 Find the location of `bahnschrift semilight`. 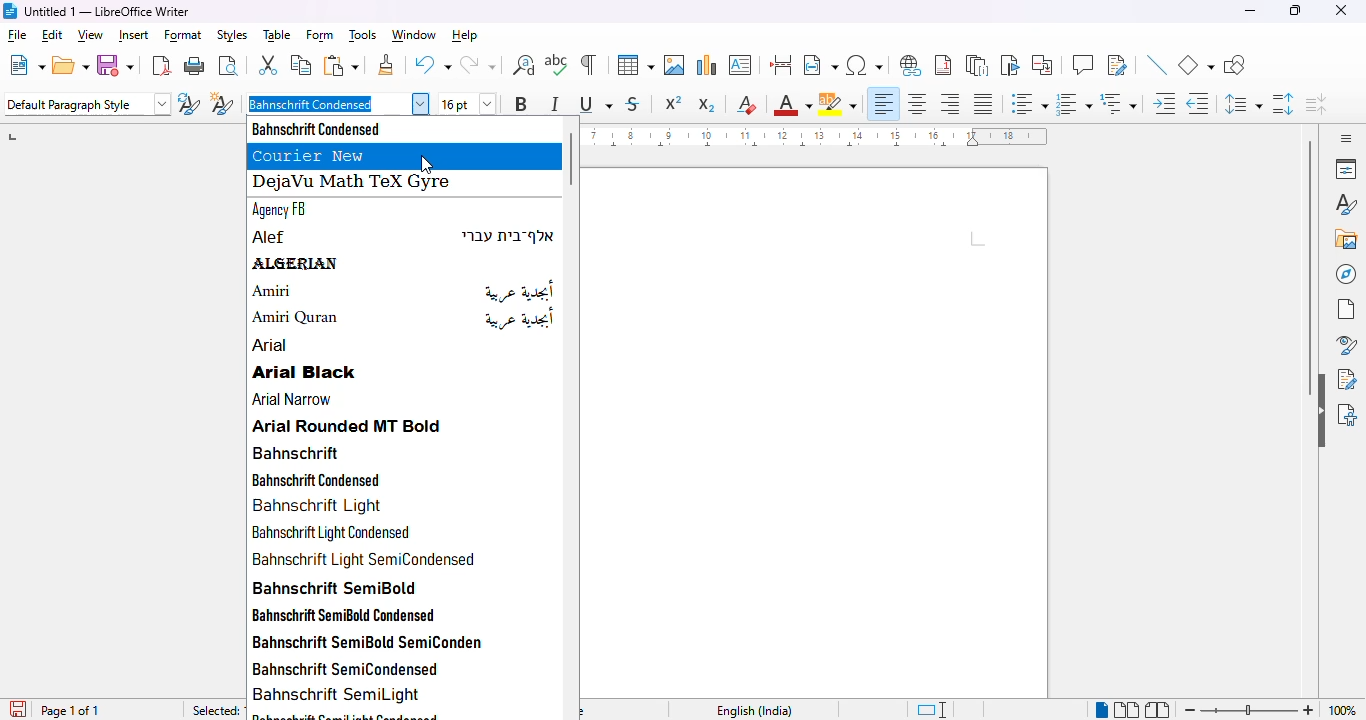

bahnschrift semilight is located at coordinates (337, 695).